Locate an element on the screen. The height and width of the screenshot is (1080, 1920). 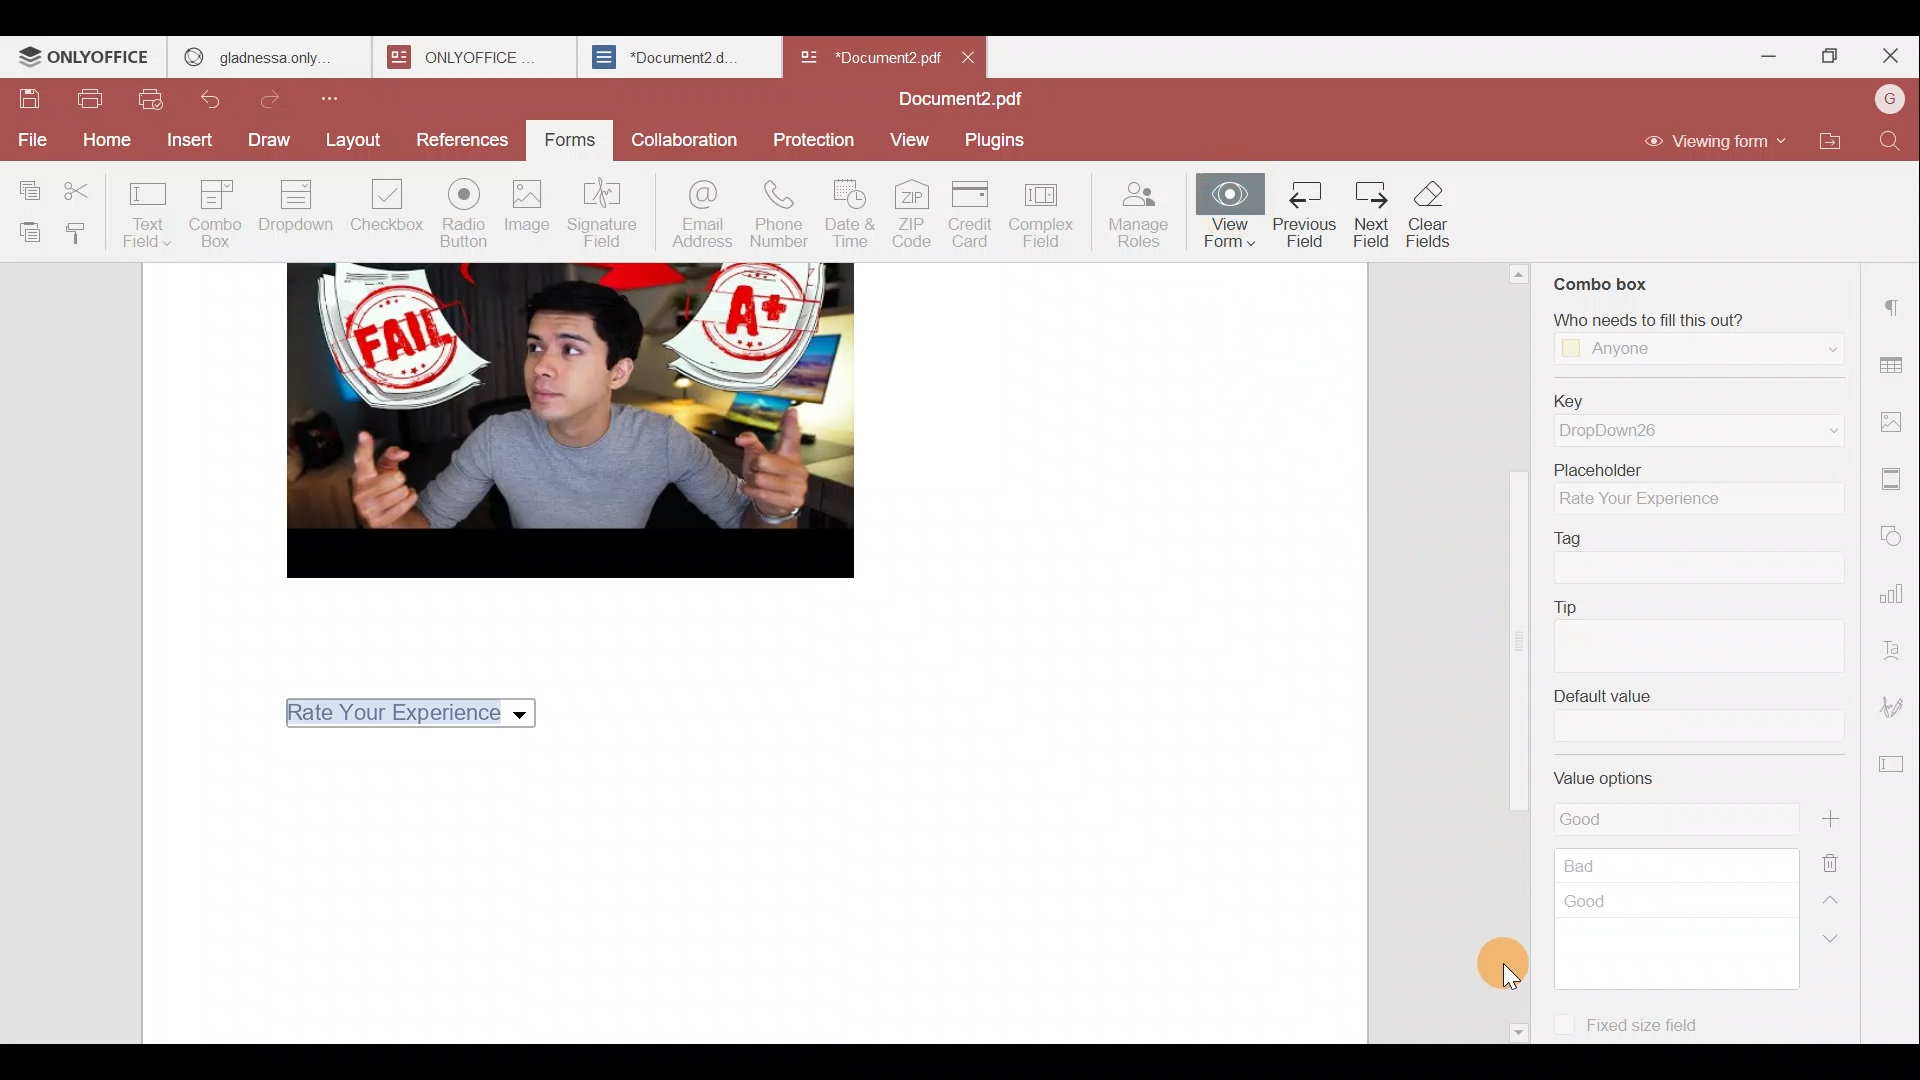
Manage roles is located at coordinates (1141, 213).